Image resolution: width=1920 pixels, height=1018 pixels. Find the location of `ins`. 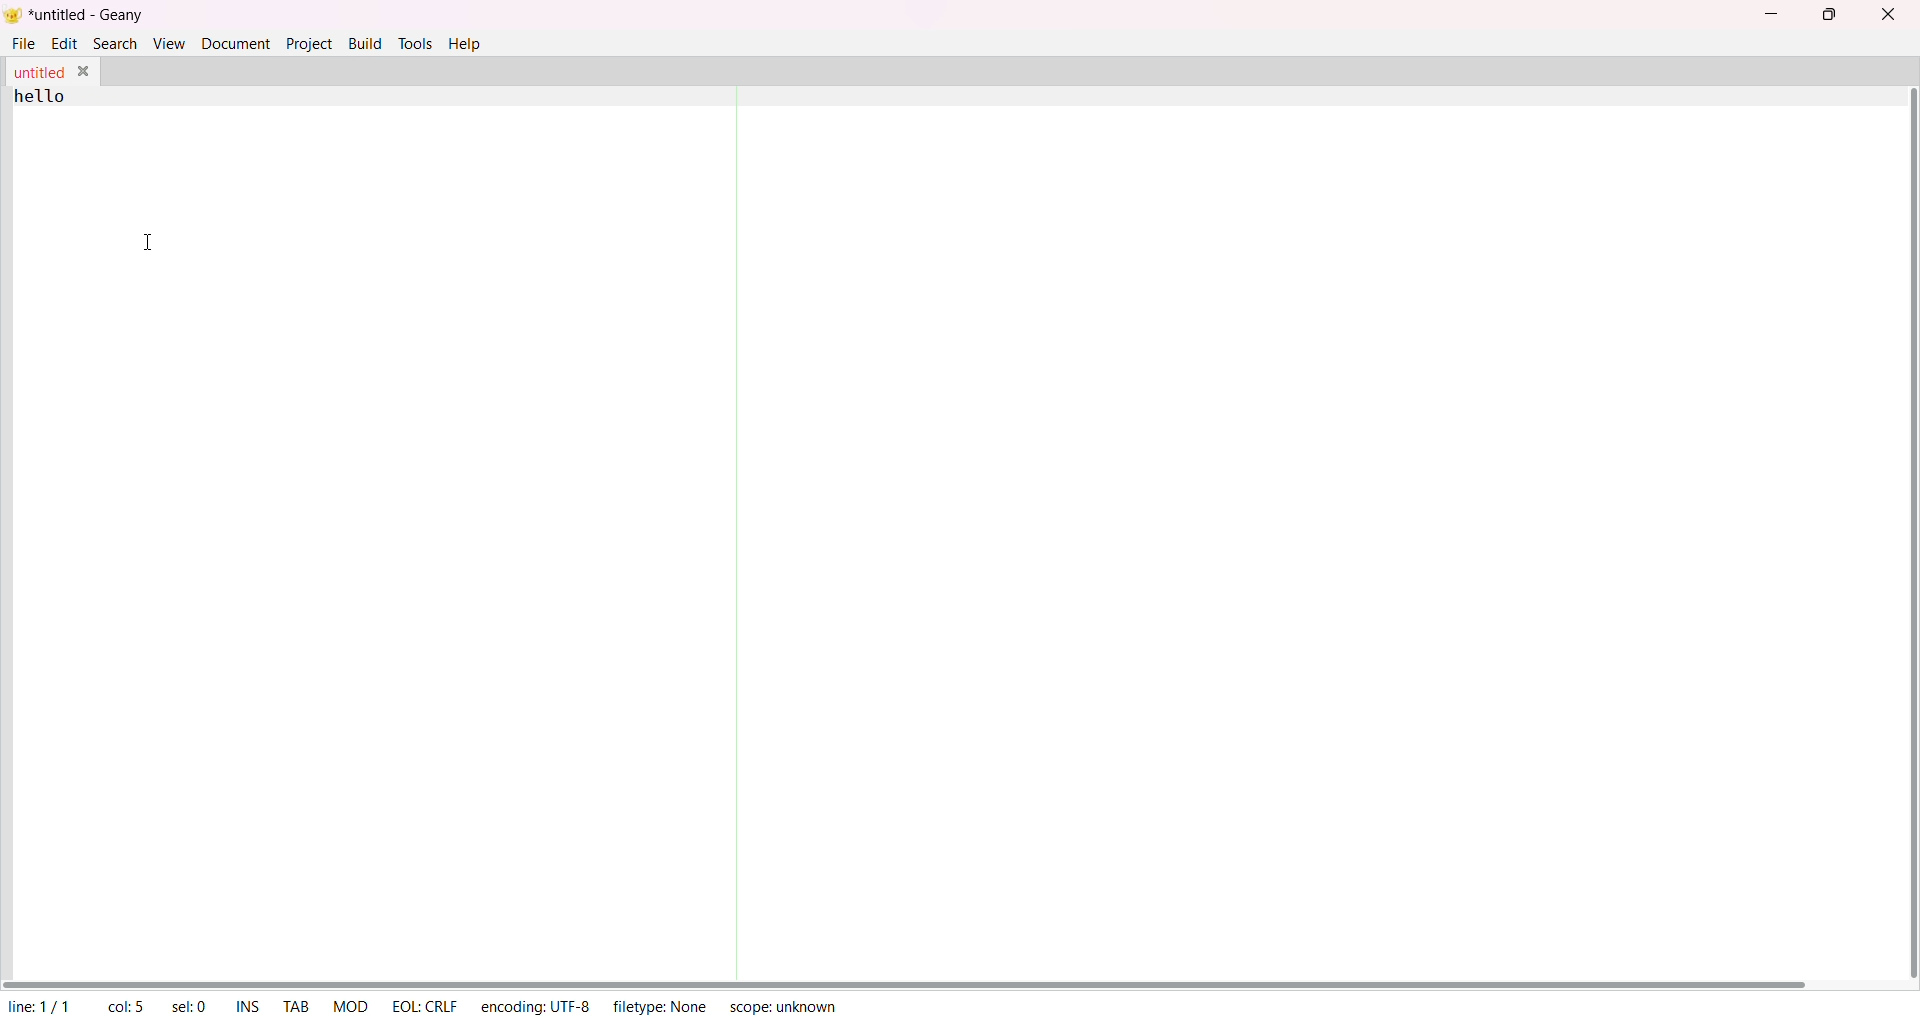

ins is located at coordinates (245, 1005).